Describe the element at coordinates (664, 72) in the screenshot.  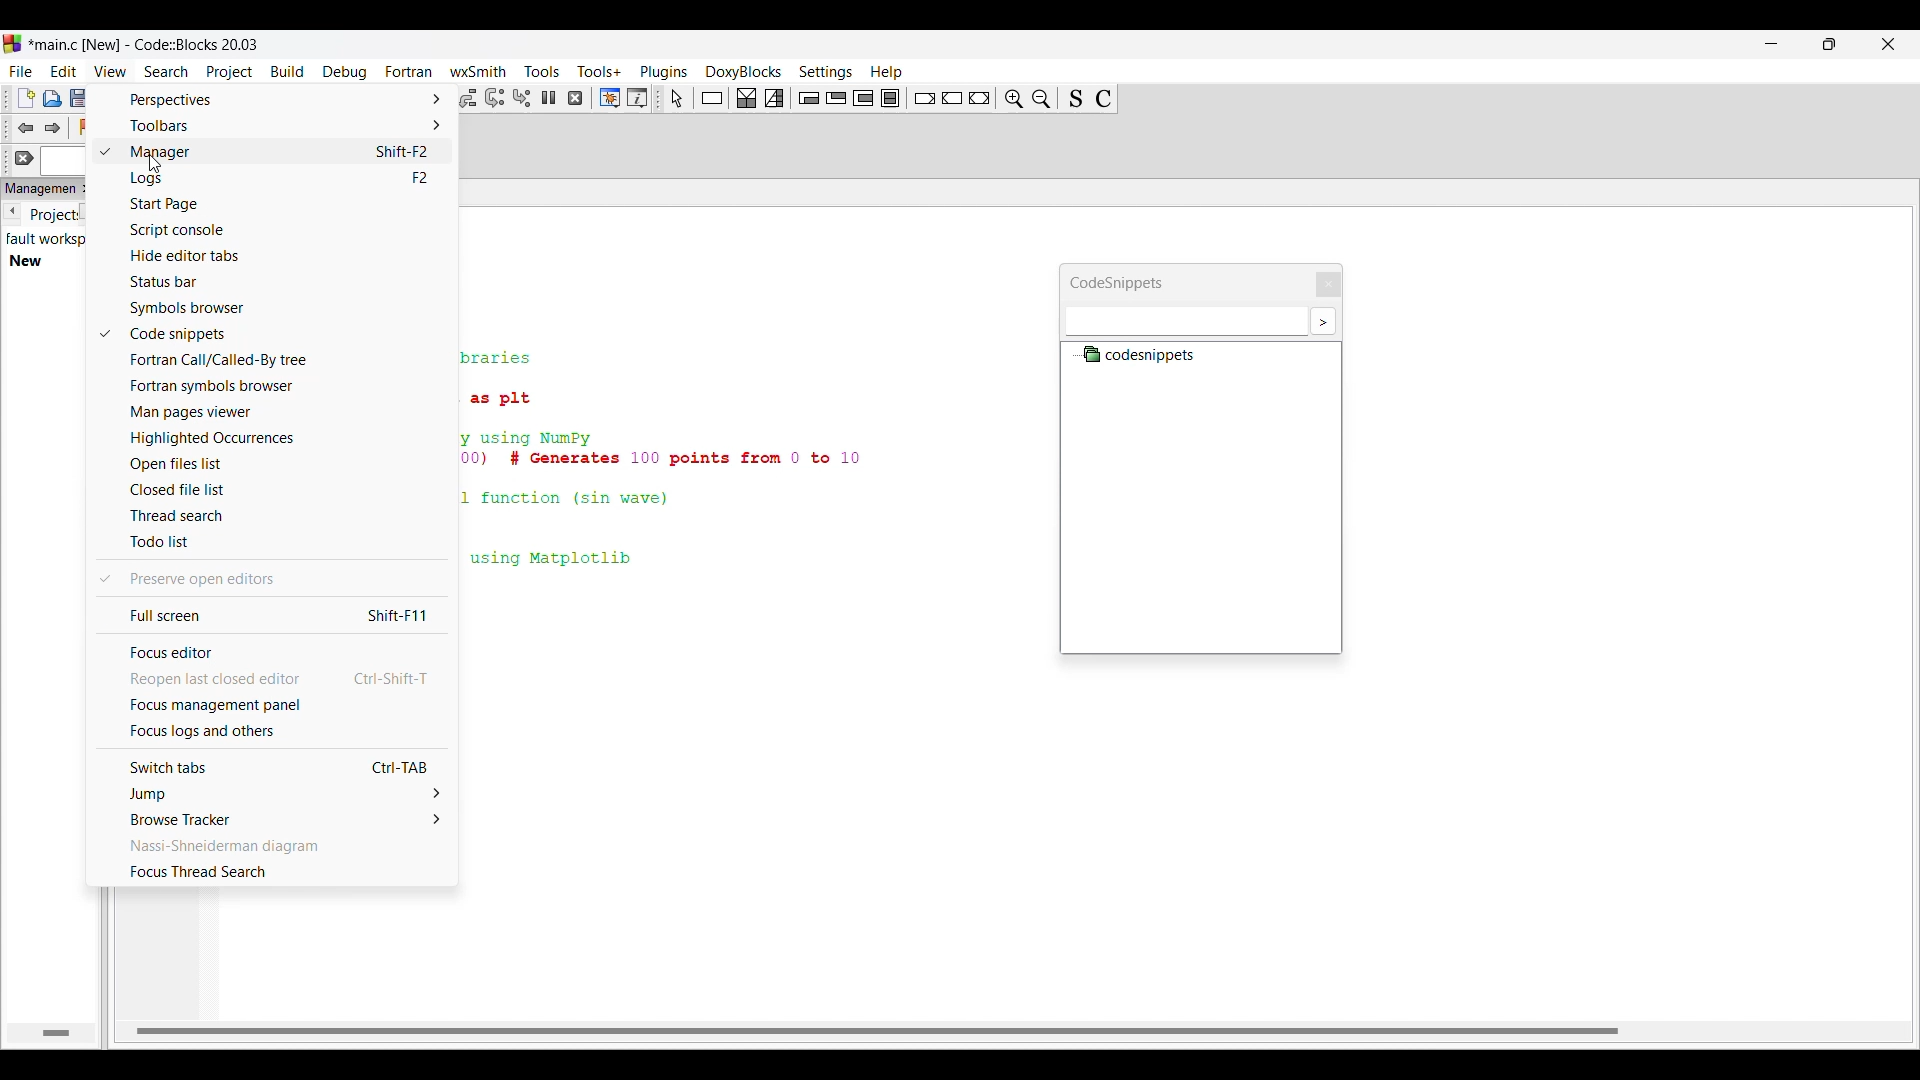
I see `Plugins menu` at that location.